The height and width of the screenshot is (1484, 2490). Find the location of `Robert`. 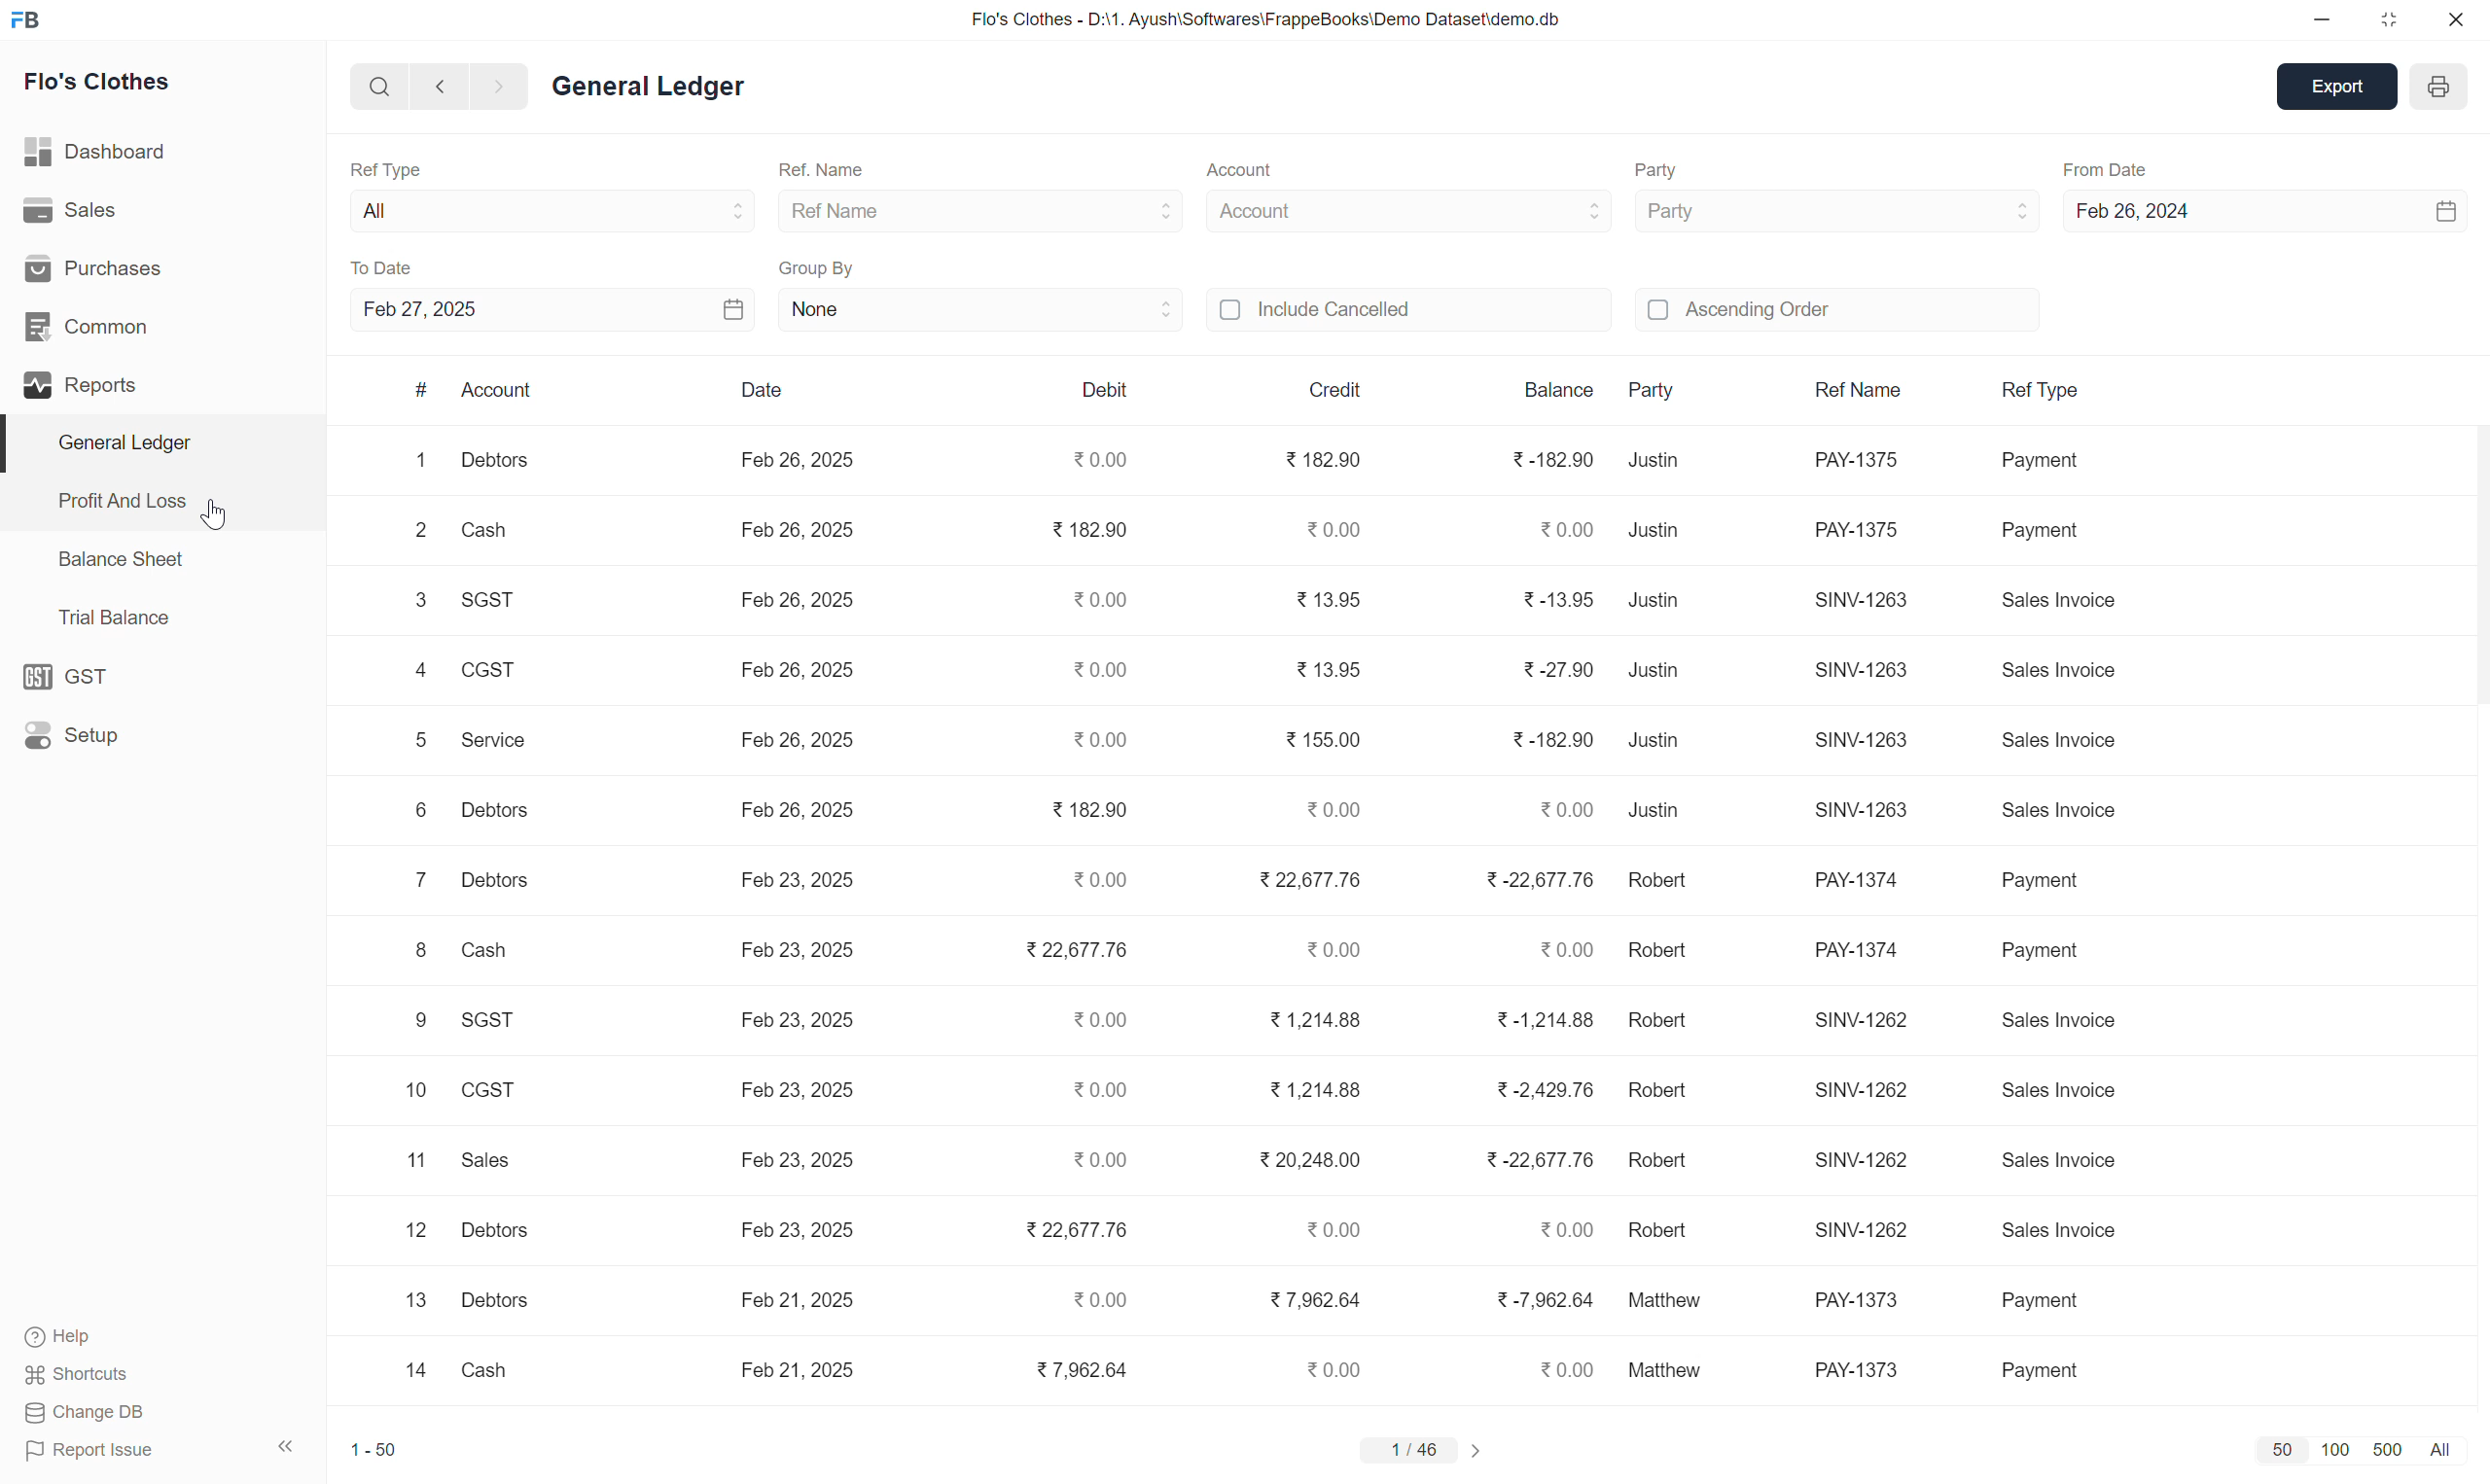

Robert is located at coordinates (1661, 883).